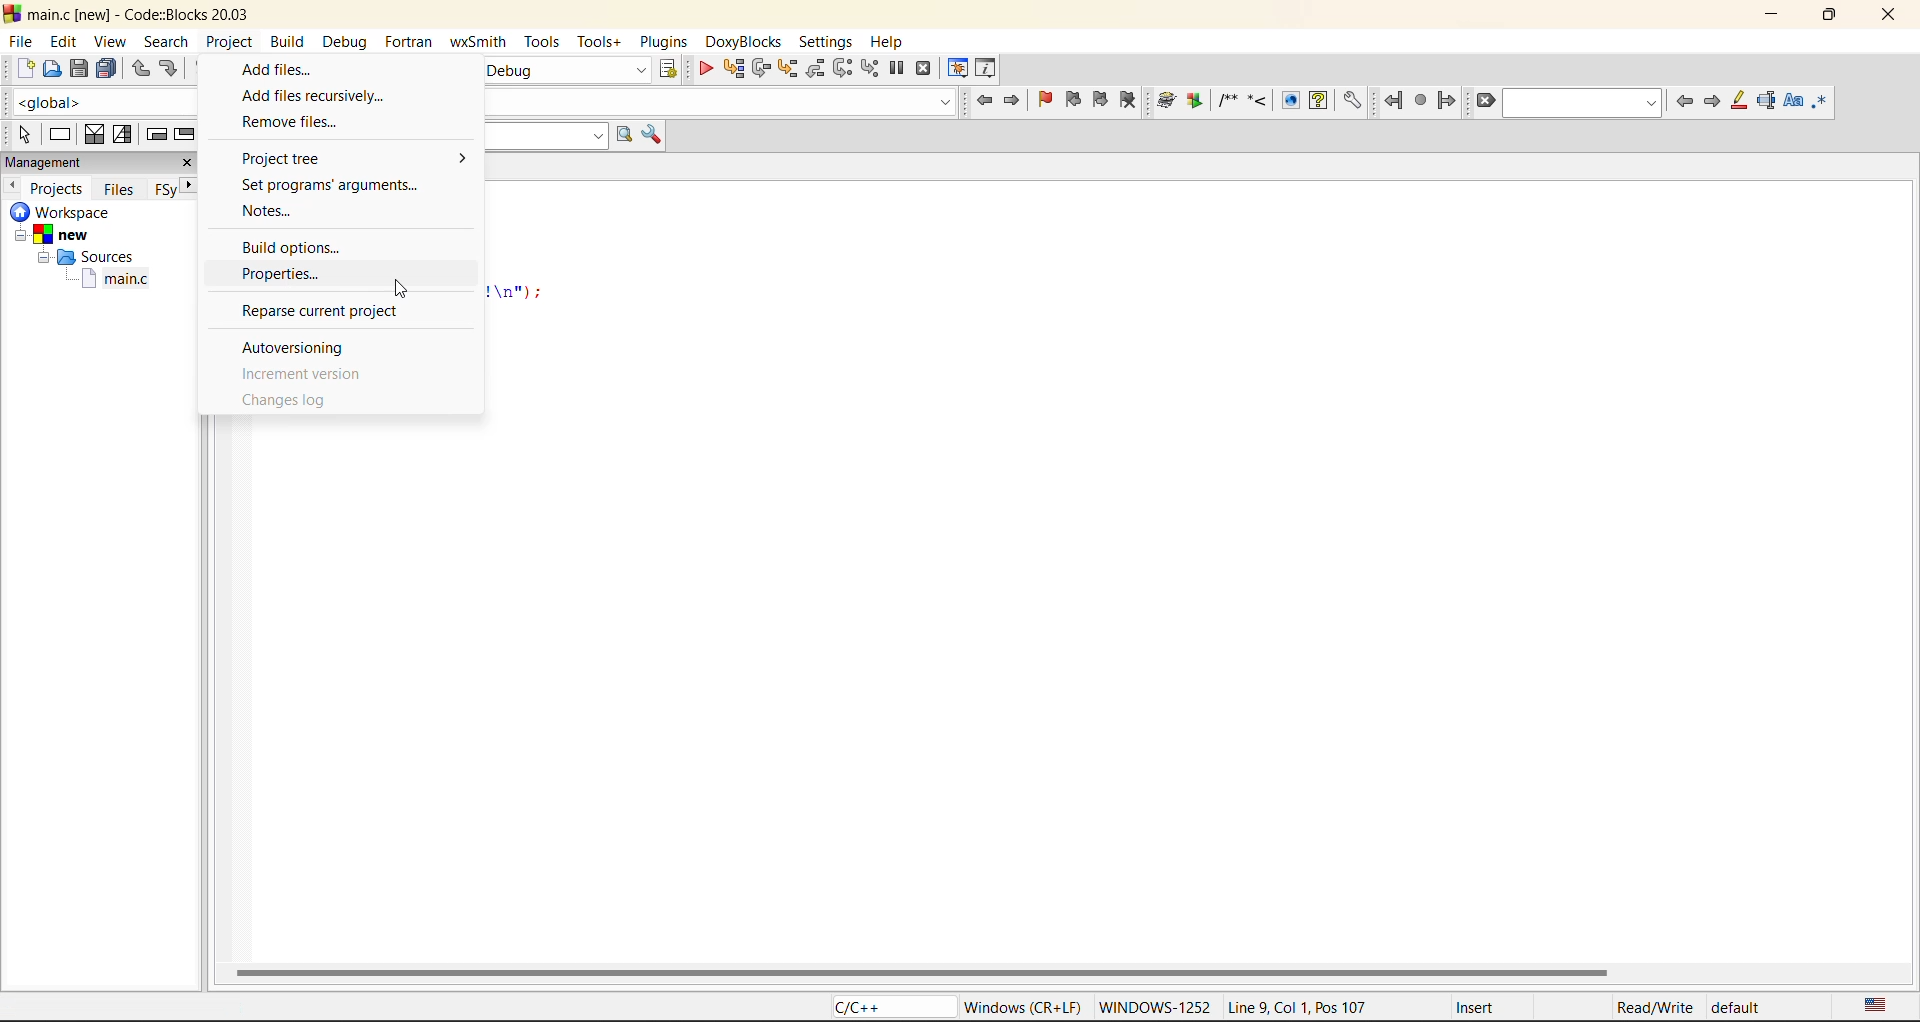 The image size is (1920, 1022). What do you see at coordinates (703, 68) in the screenshot?
I see `debug` at bounding box center [703, 68].